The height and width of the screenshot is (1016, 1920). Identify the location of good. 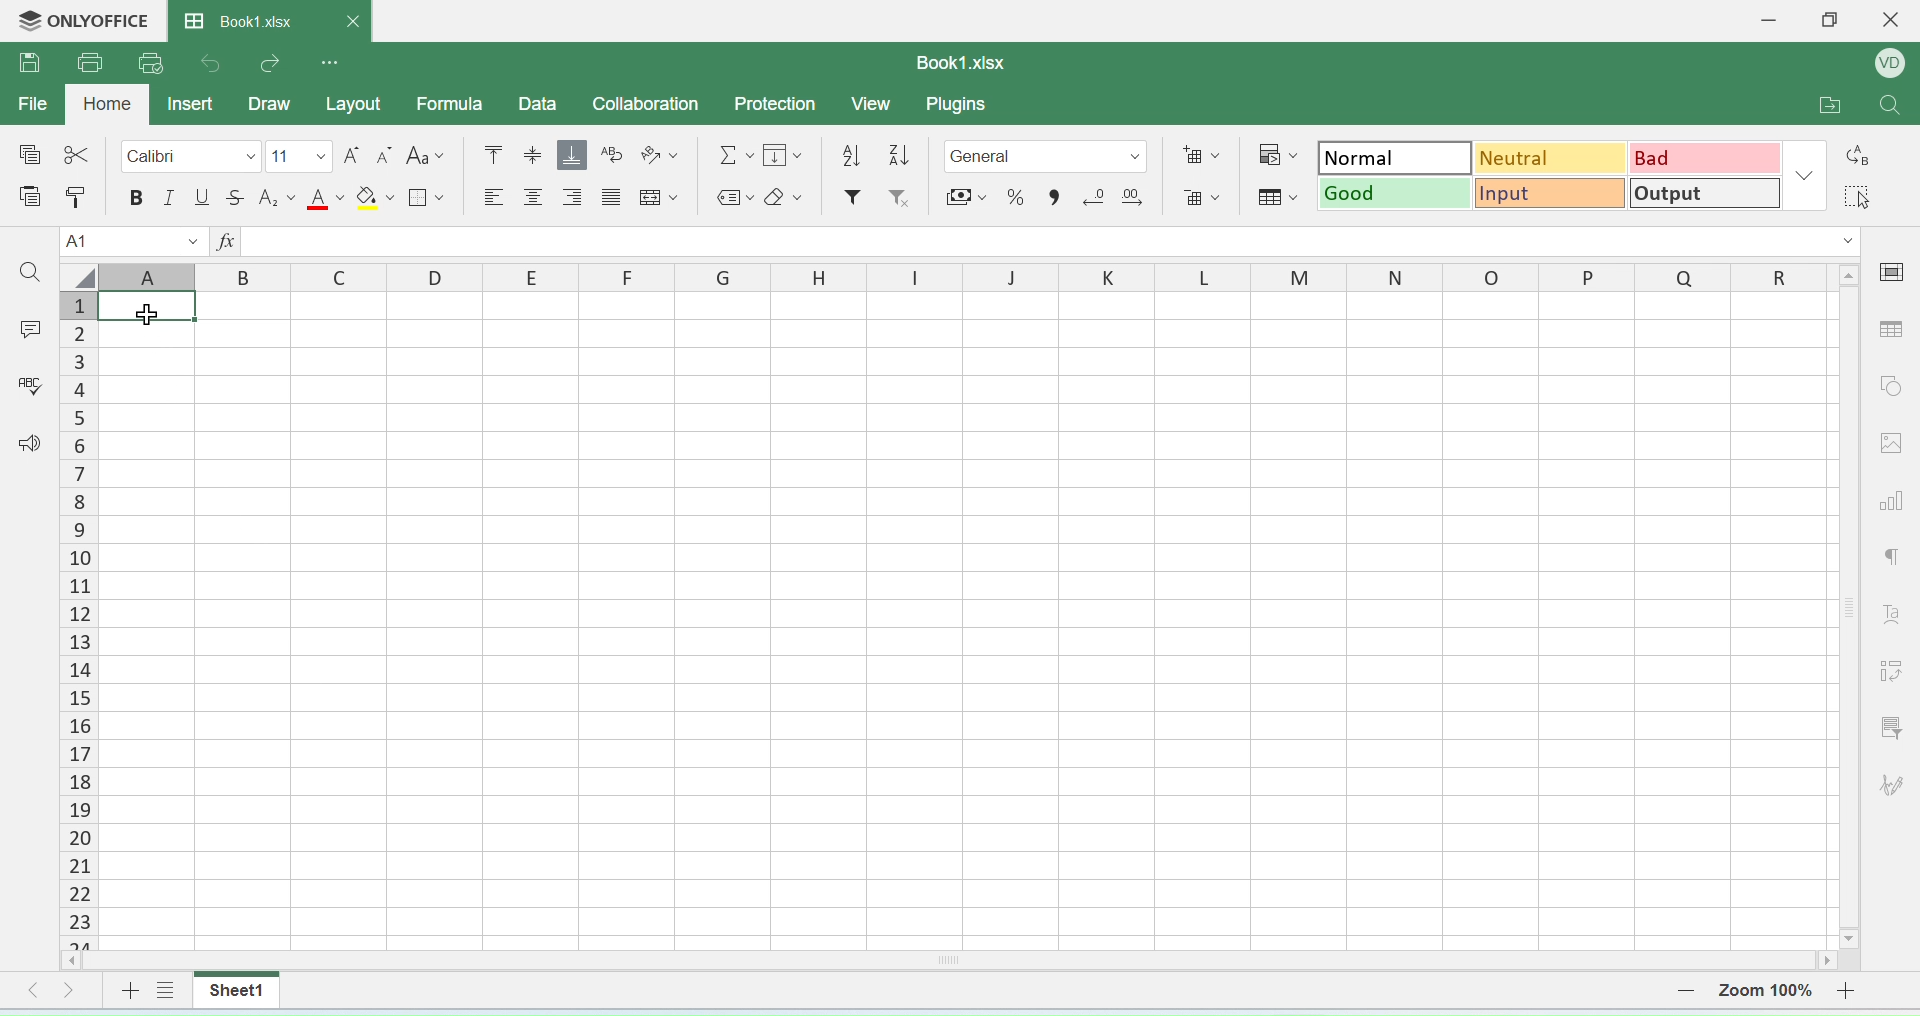
(1393, 193).